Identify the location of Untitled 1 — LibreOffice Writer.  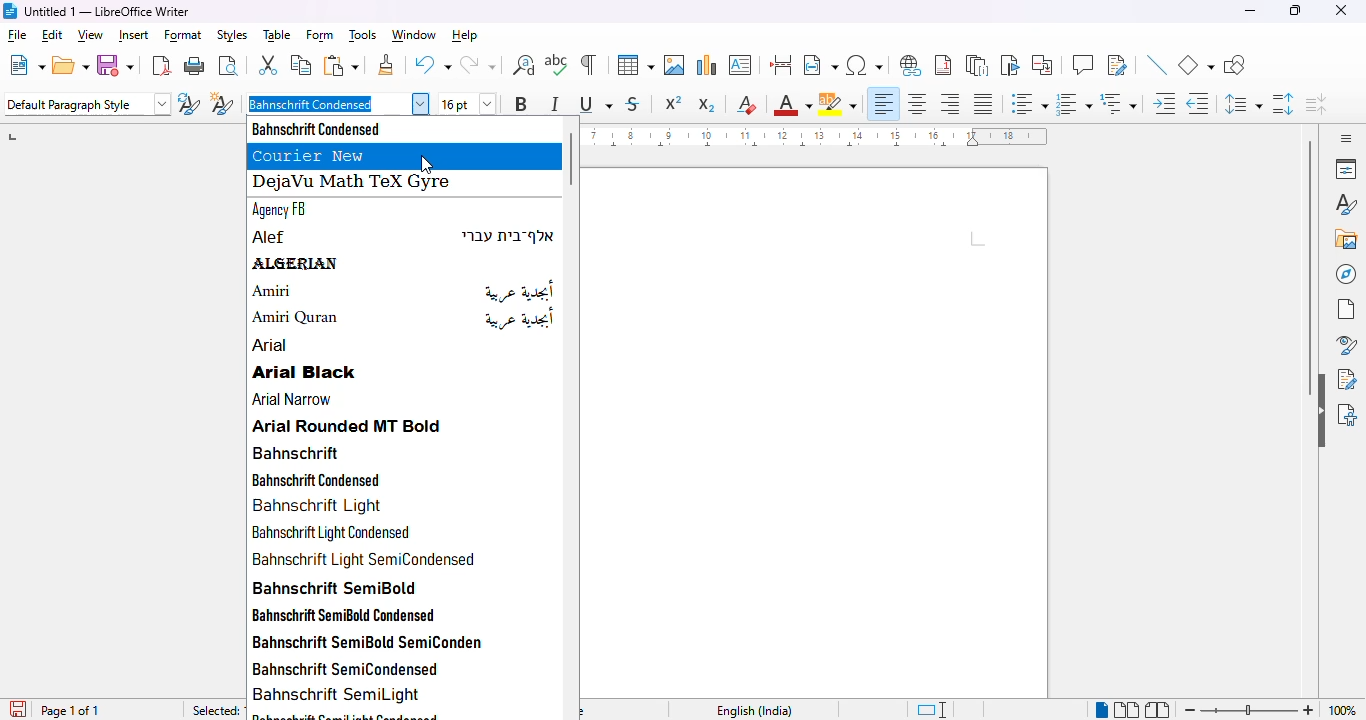
(109, 11).